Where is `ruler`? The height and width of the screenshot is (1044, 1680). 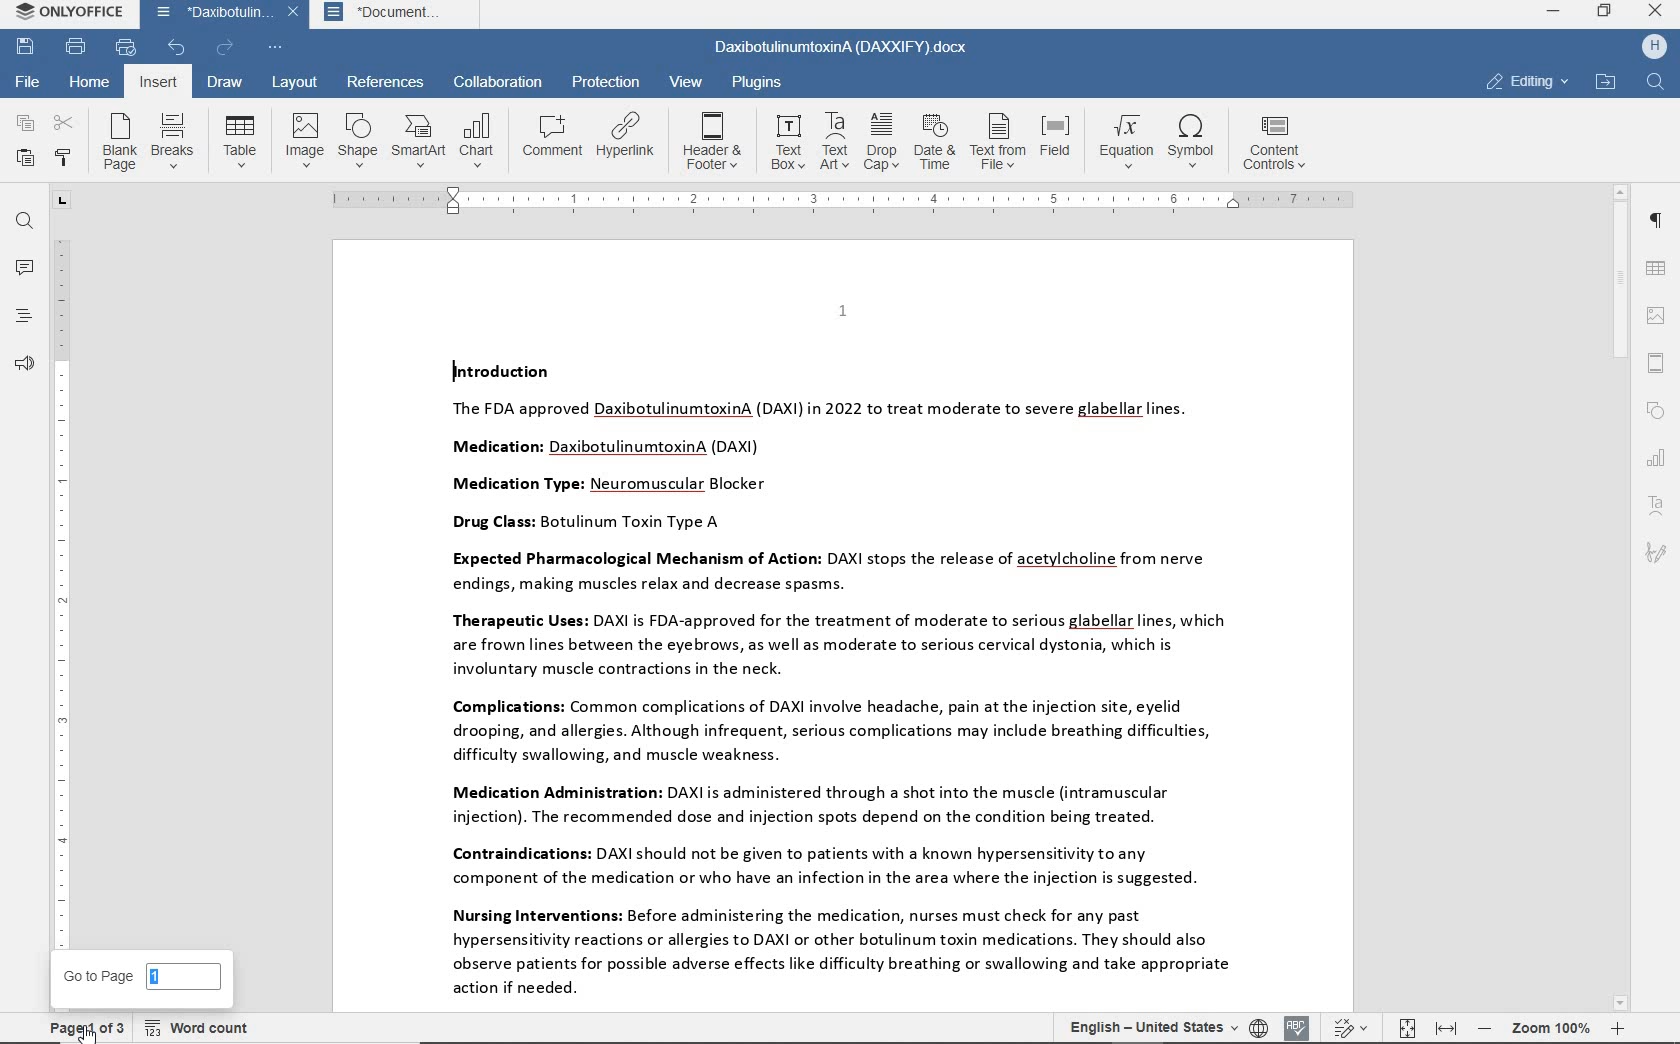 ruler is located at coordinates (61, 582).